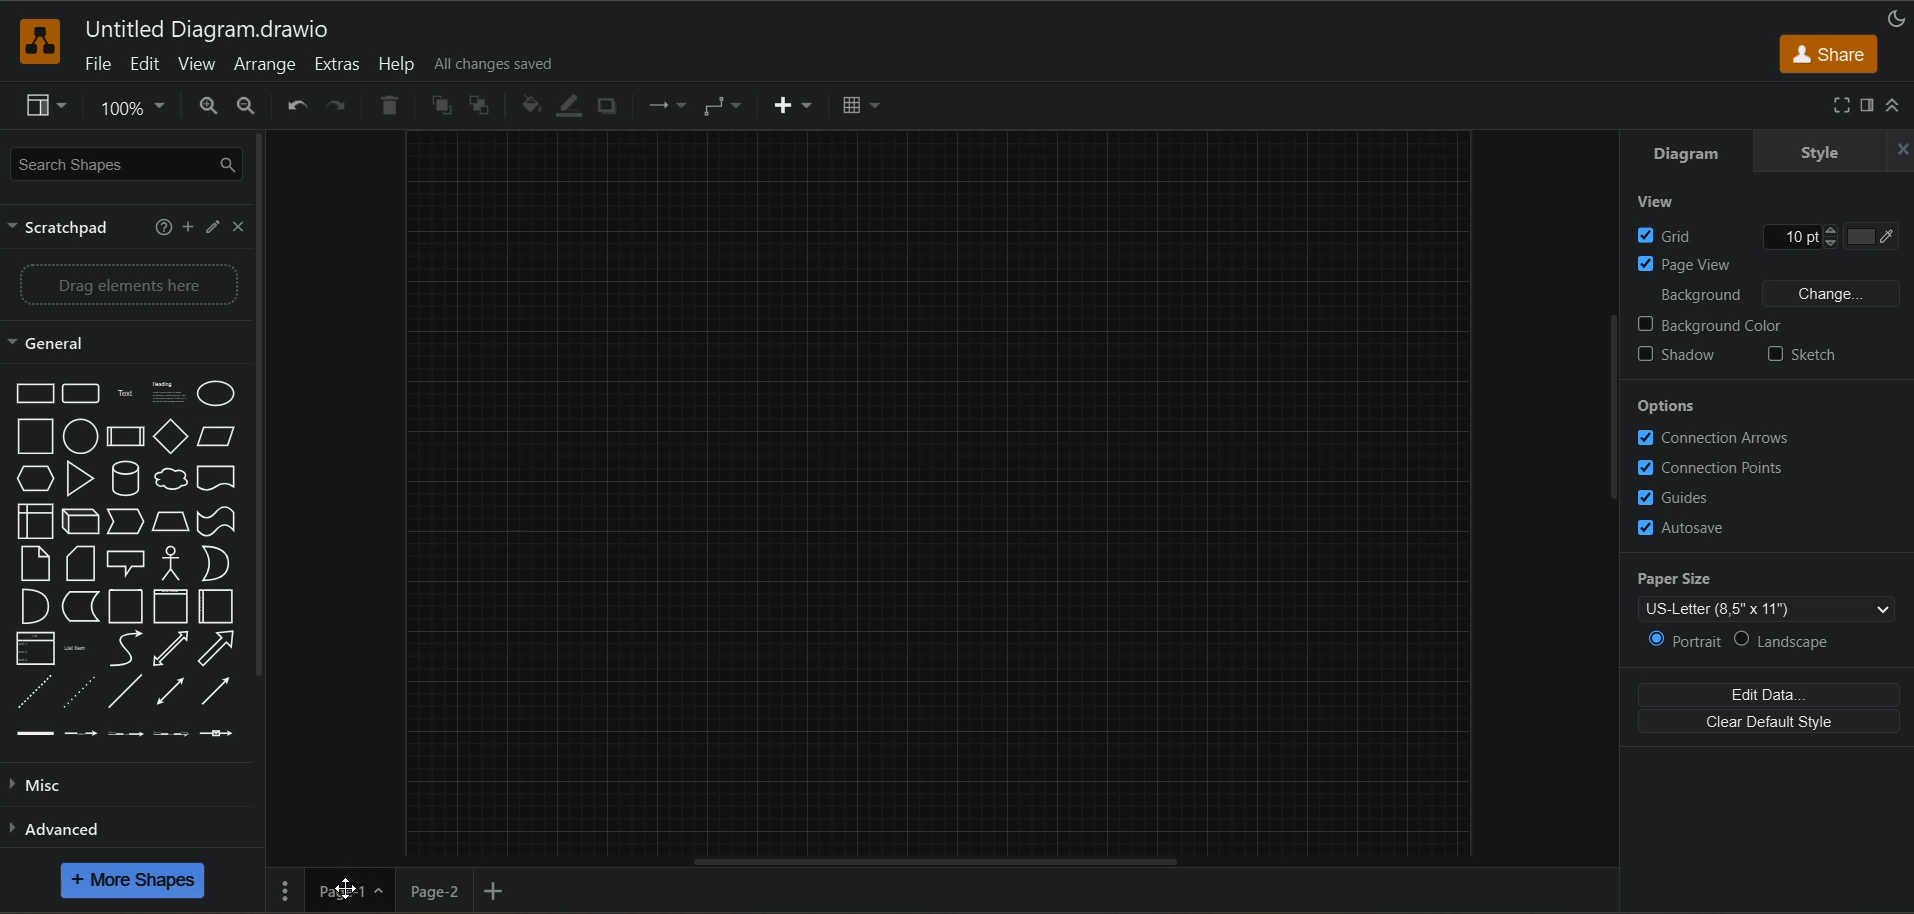  What do you see at coordinates (74, 834) in the screenshot?
I see `advanced` at bounding box center [74, 834].